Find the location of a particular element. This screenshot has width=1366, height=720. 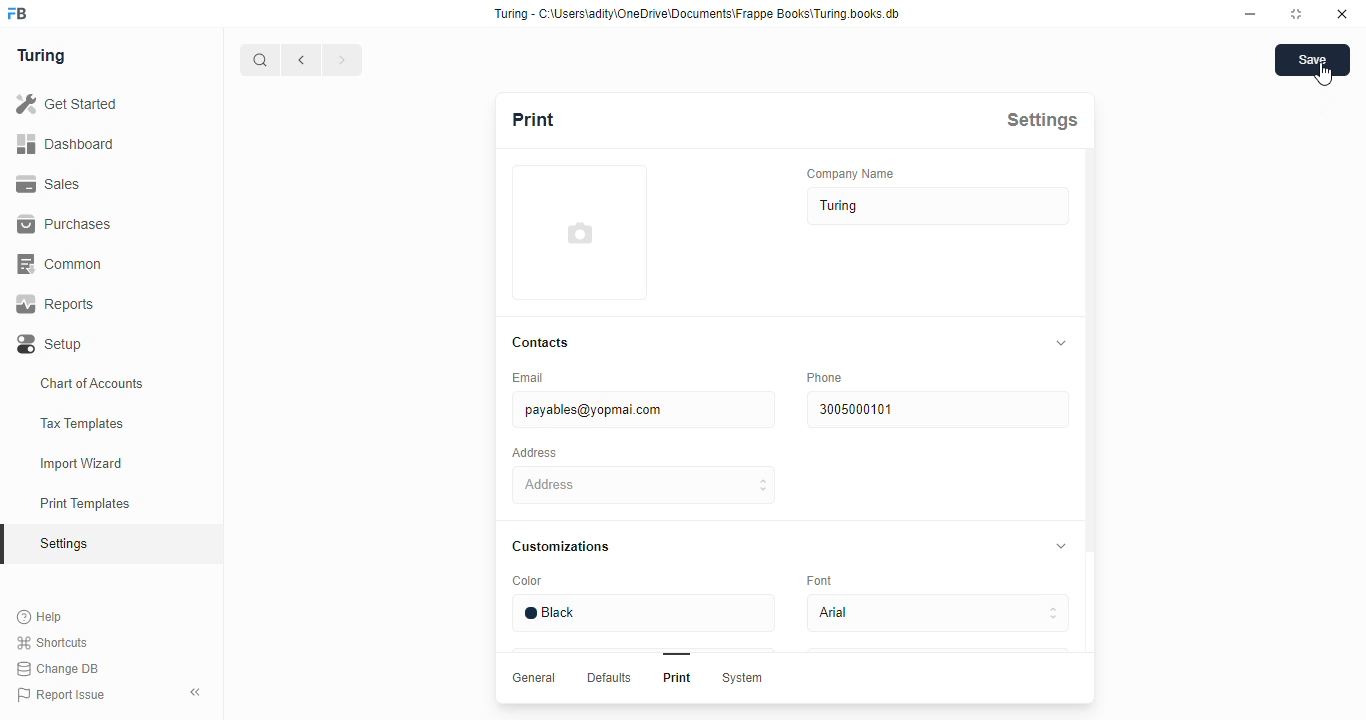

Tax Templates is located at coordinates (92, 421).